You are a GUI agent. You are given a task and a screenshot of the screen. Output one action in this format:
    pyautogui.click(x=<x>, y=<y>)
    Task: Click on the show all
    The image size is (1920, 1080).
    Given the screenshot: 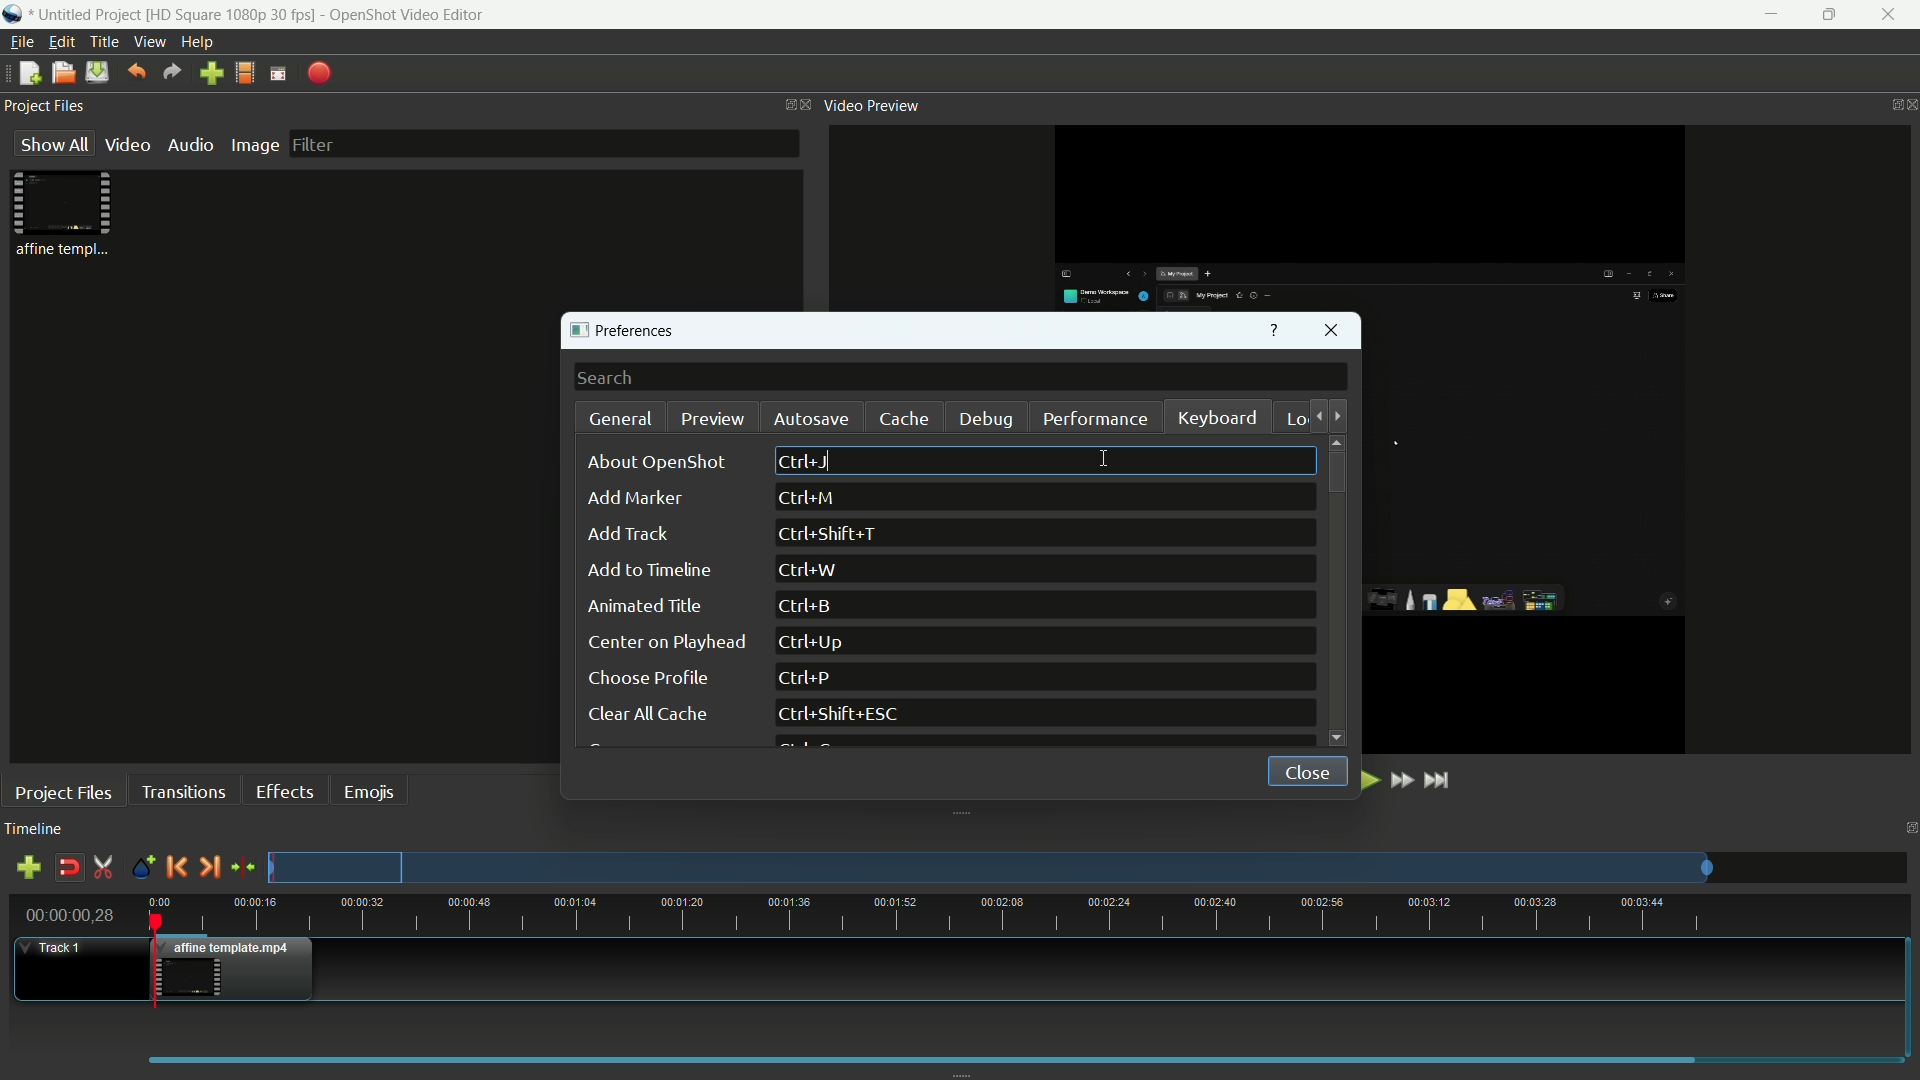 What is the action you would take?
    pyautogui.click(x=50, y=145)
    